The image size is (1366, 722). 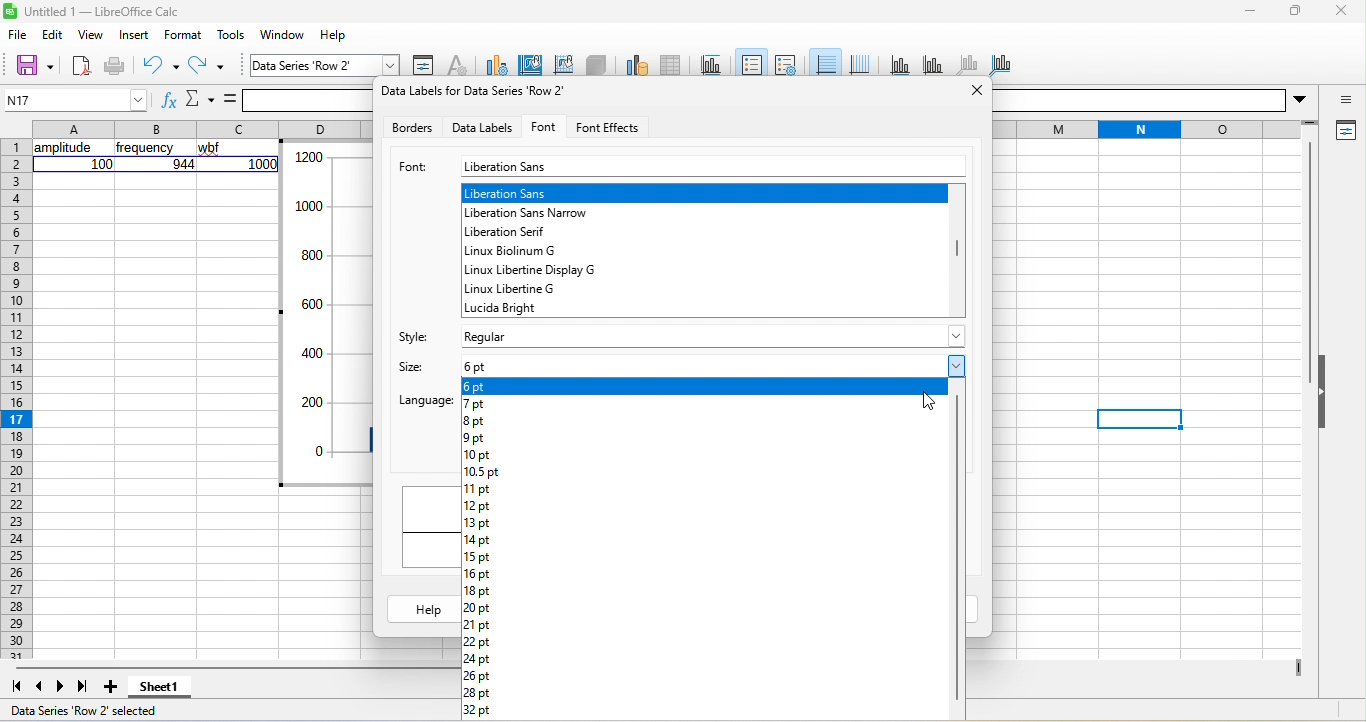 What do you see at coordinates (289, 99) in the screenshot?
I see `formula bar` at bounding box center [289, 99].